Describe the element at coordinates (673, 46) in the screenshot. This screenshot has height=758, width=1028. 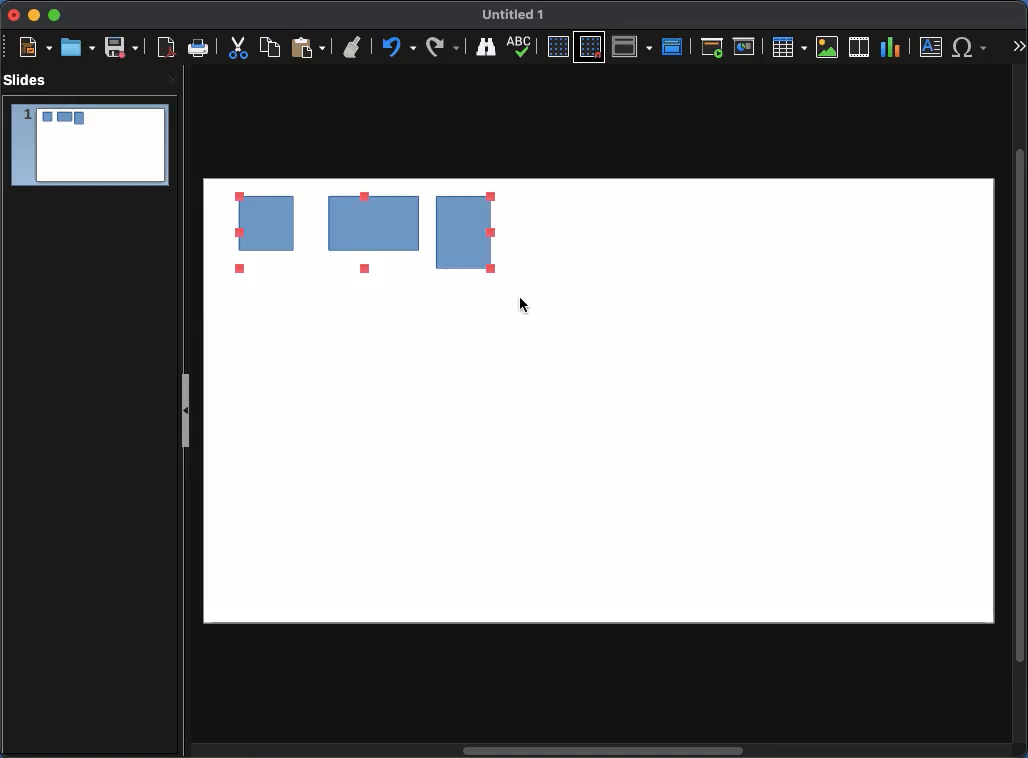
I see `Master slide` at that location.